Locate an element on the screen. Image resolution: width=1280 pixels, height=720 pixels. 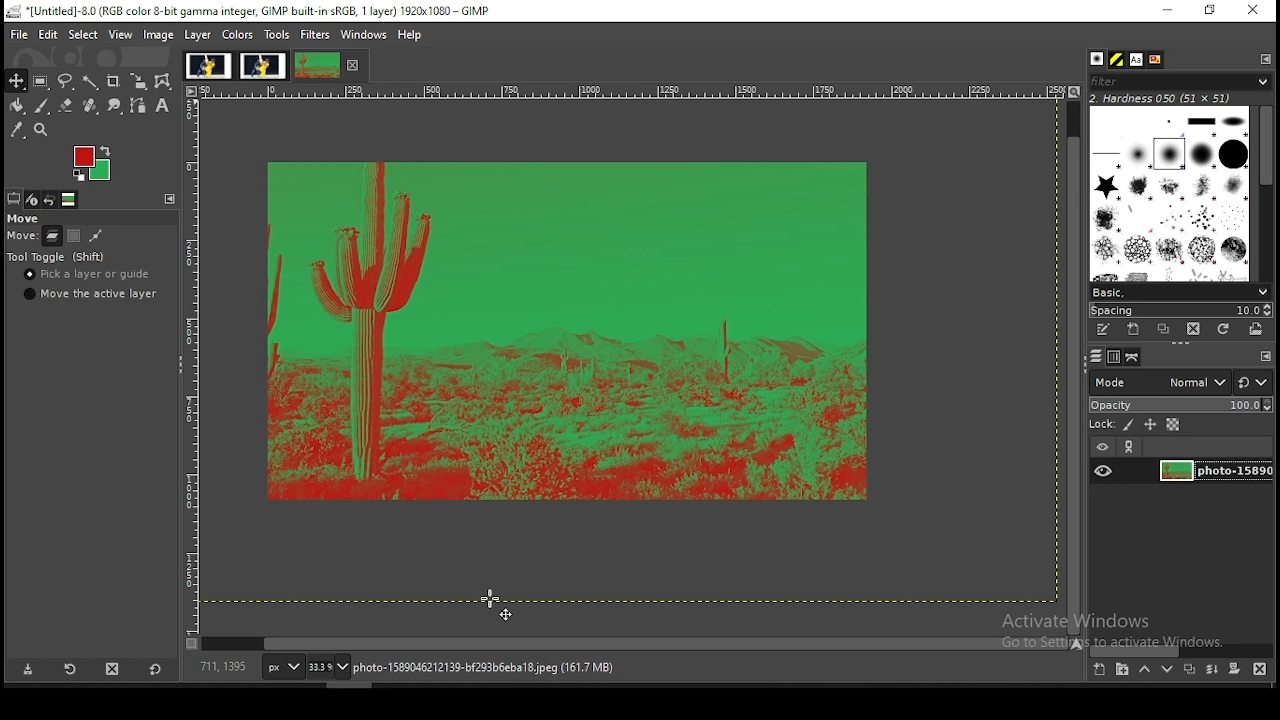
scroll bar is located at coordinates (1074, 366).